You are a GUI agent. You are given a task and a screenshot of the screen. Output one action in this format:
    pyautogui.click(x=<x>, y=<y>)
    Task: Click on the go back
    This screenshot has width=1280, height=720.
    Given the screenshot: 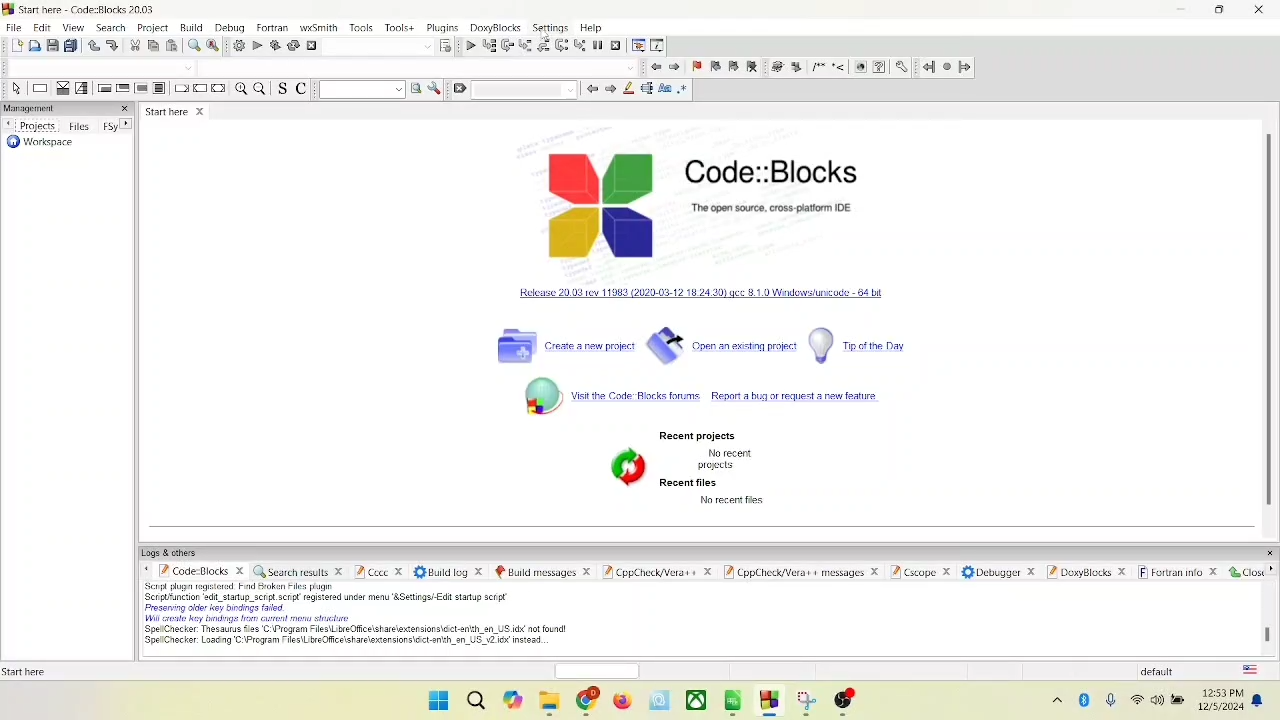 What is the action you would take?
    pyautogui.click(x=591, y=91)
    